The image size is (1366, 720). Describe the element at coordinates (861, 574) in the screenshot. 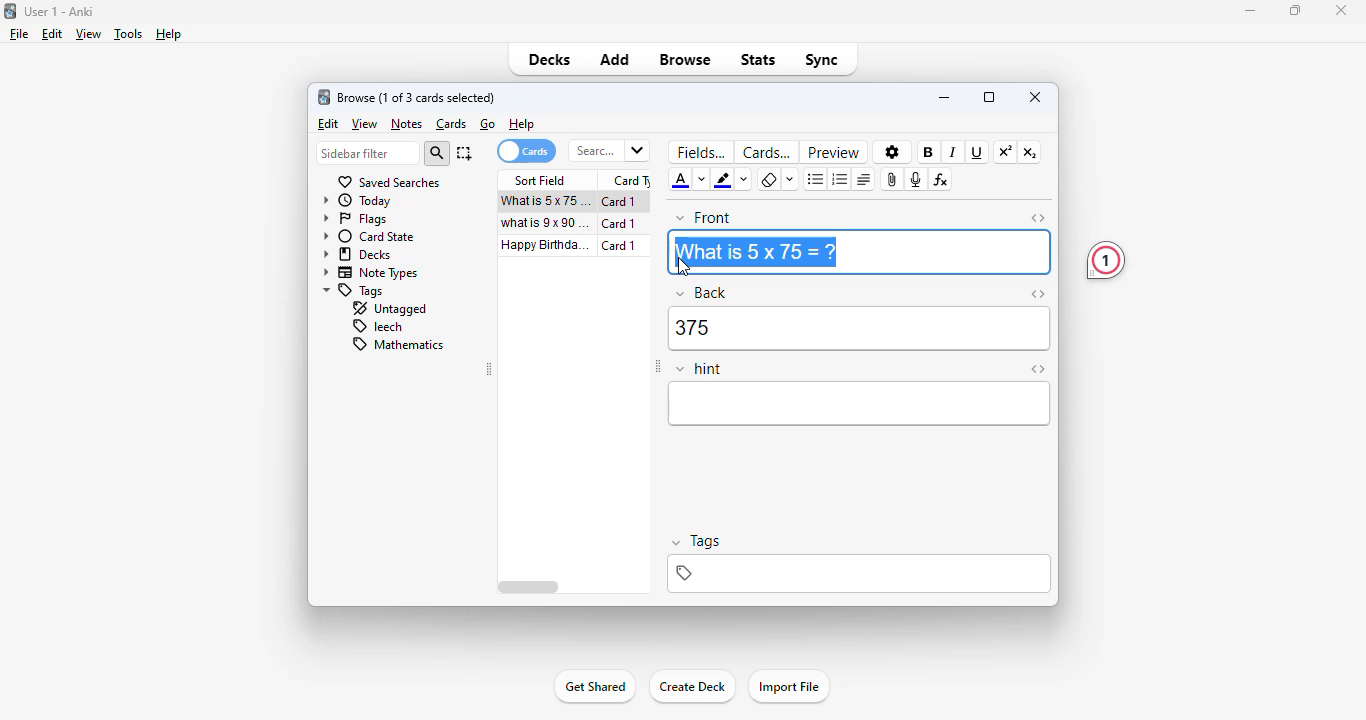

I see `tags` at that location.